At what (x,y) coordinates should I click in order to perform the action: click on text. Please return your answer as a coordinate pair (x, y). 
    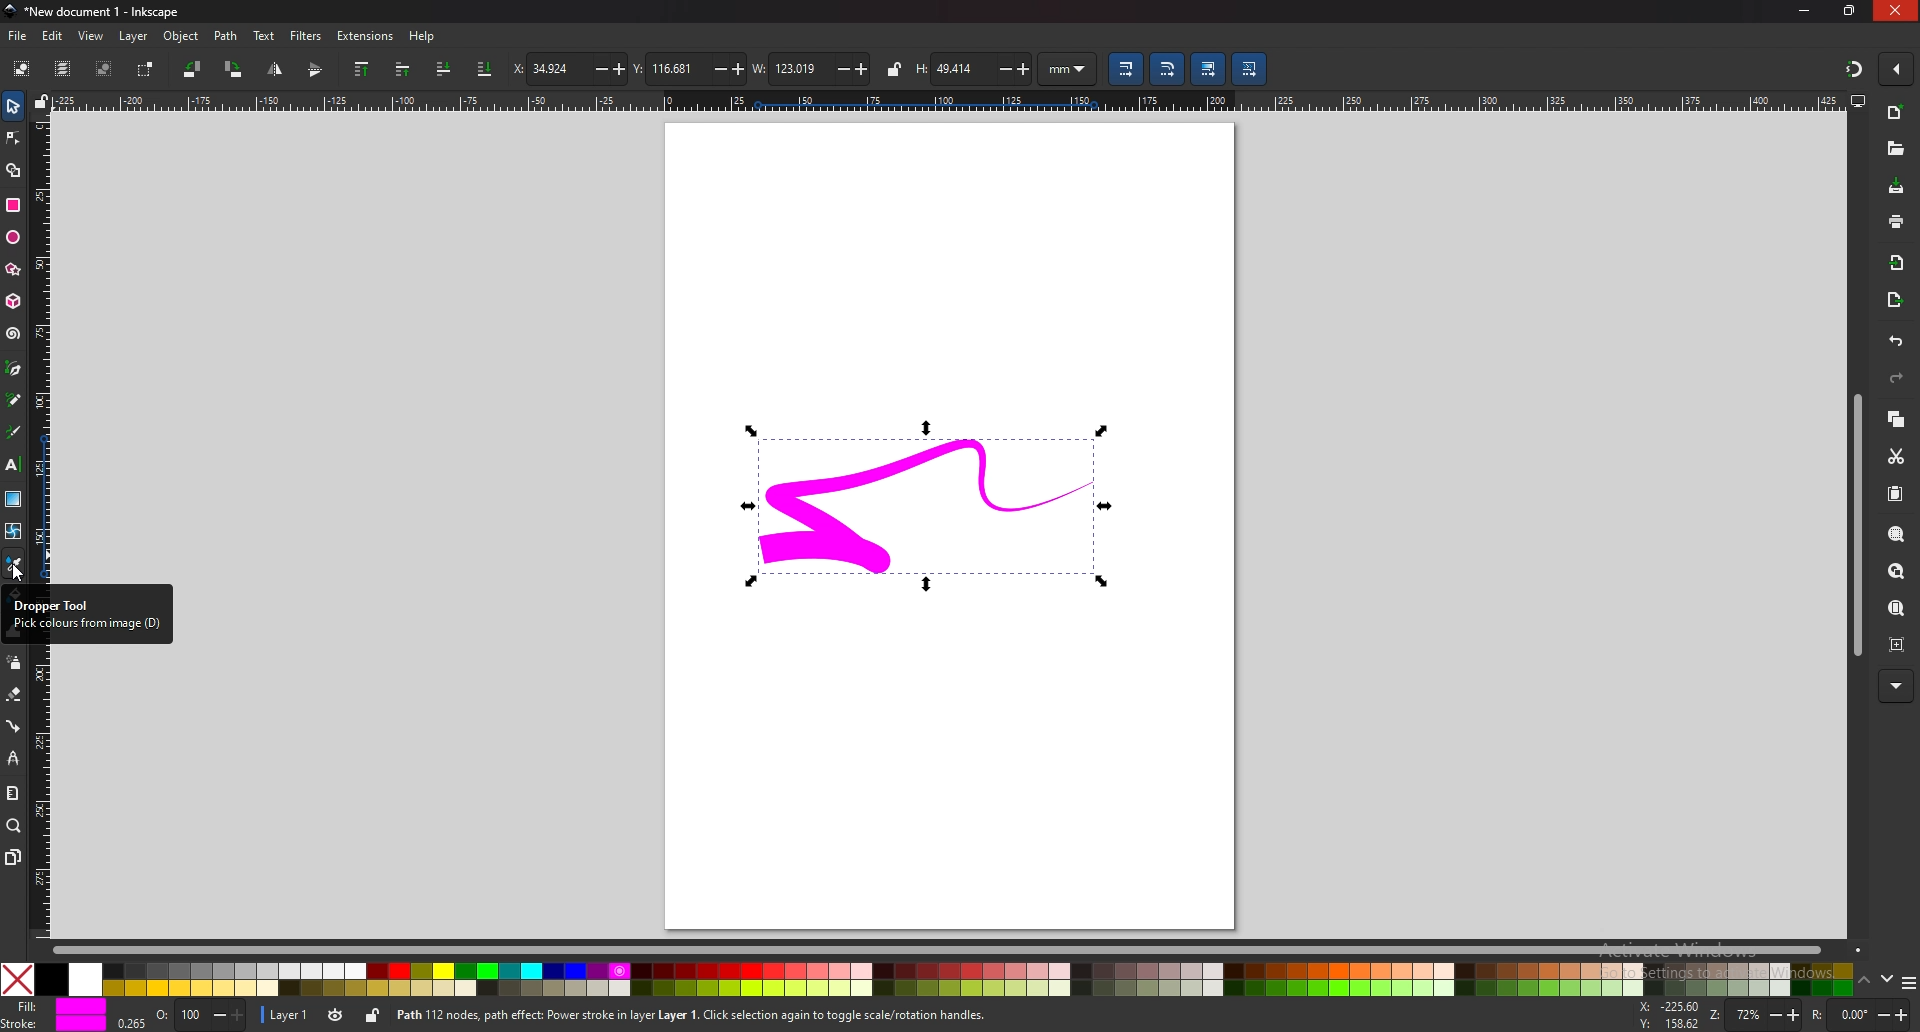
    Looking at the image, I should click on (14, 463).